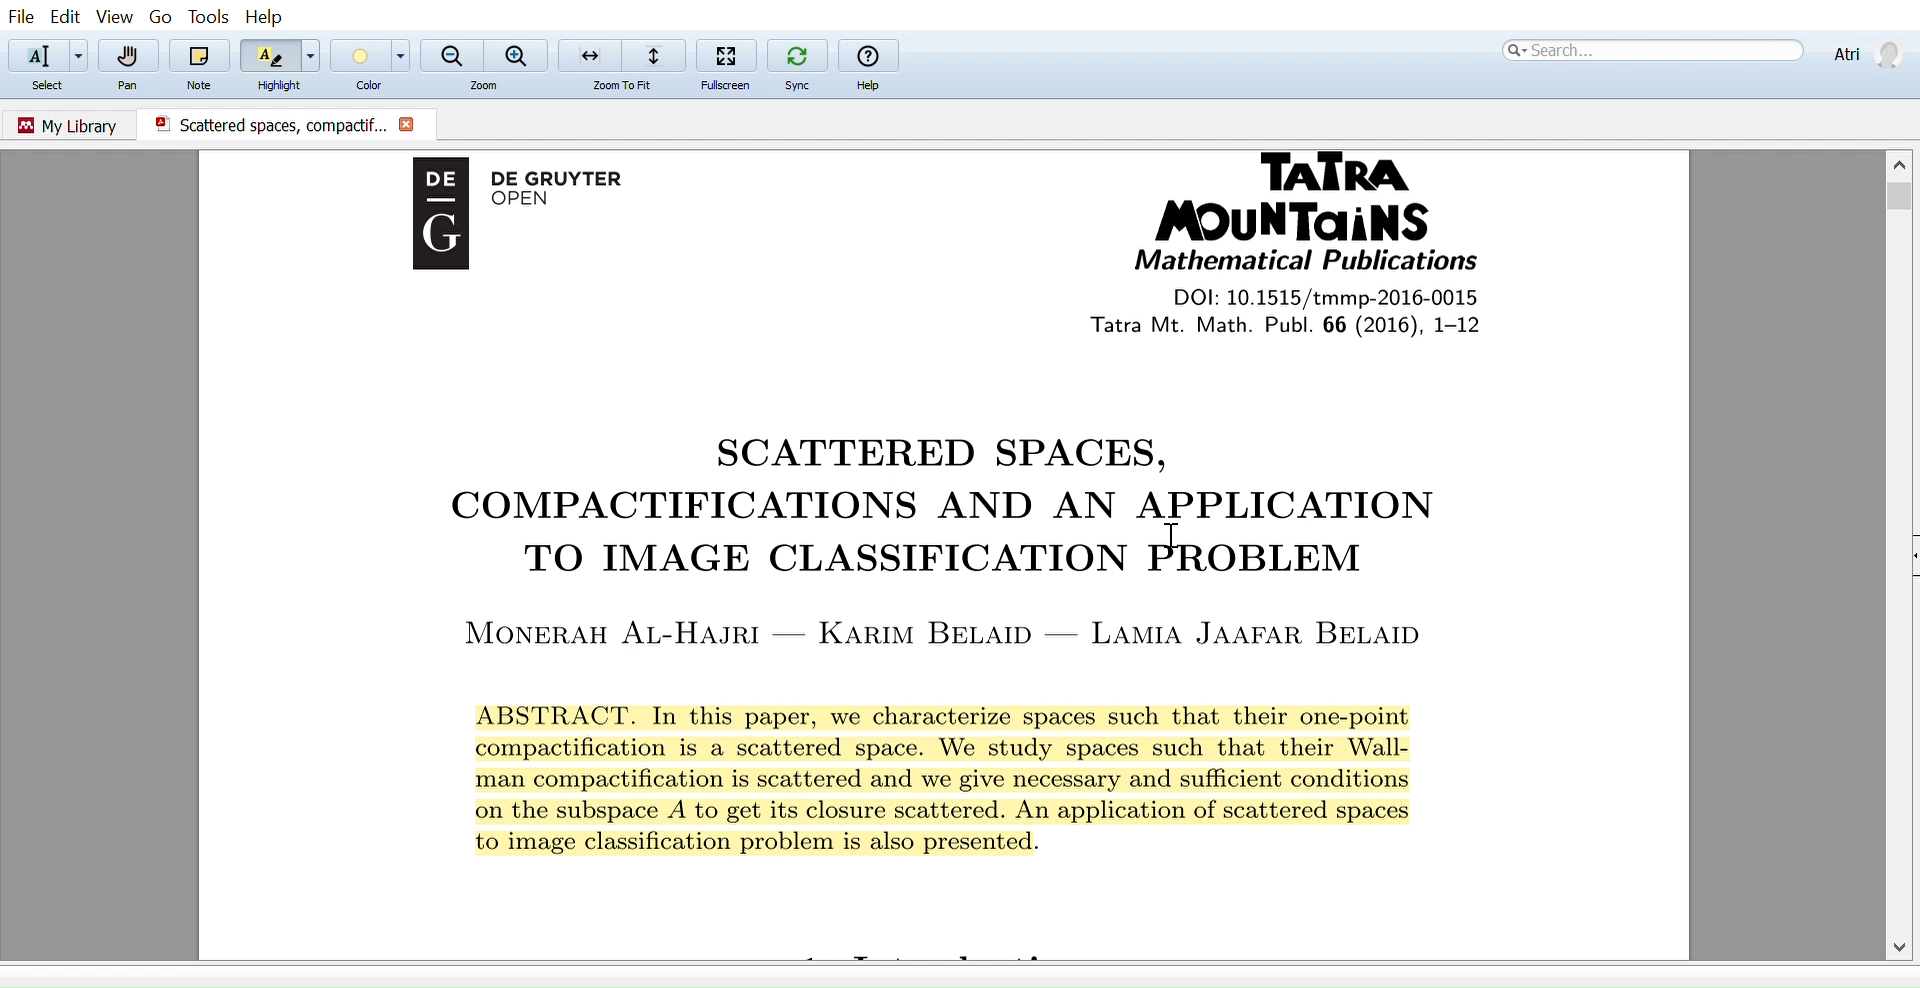 The image size is (1920, 988). Describe the element at coordinates (1864, 52) in the screenshot. I see `Profile` at that location.